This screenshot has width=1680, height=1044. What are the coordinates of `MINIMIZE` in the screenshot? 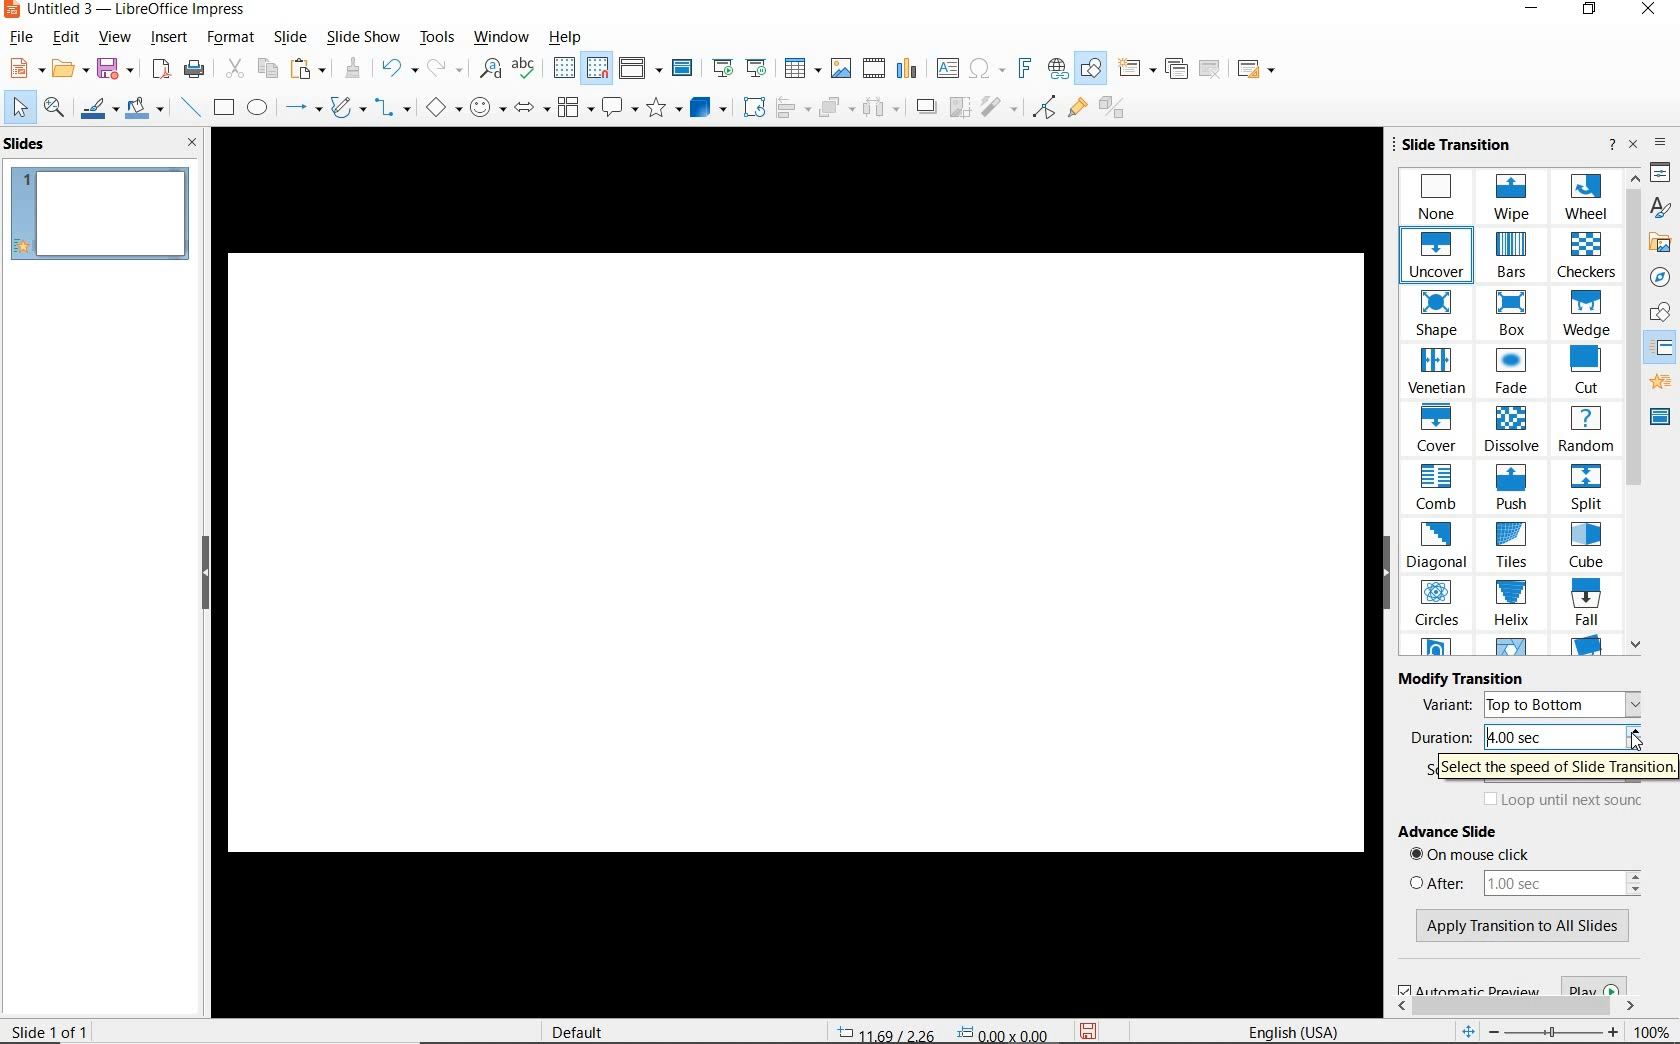 It's located at (1531, 10).